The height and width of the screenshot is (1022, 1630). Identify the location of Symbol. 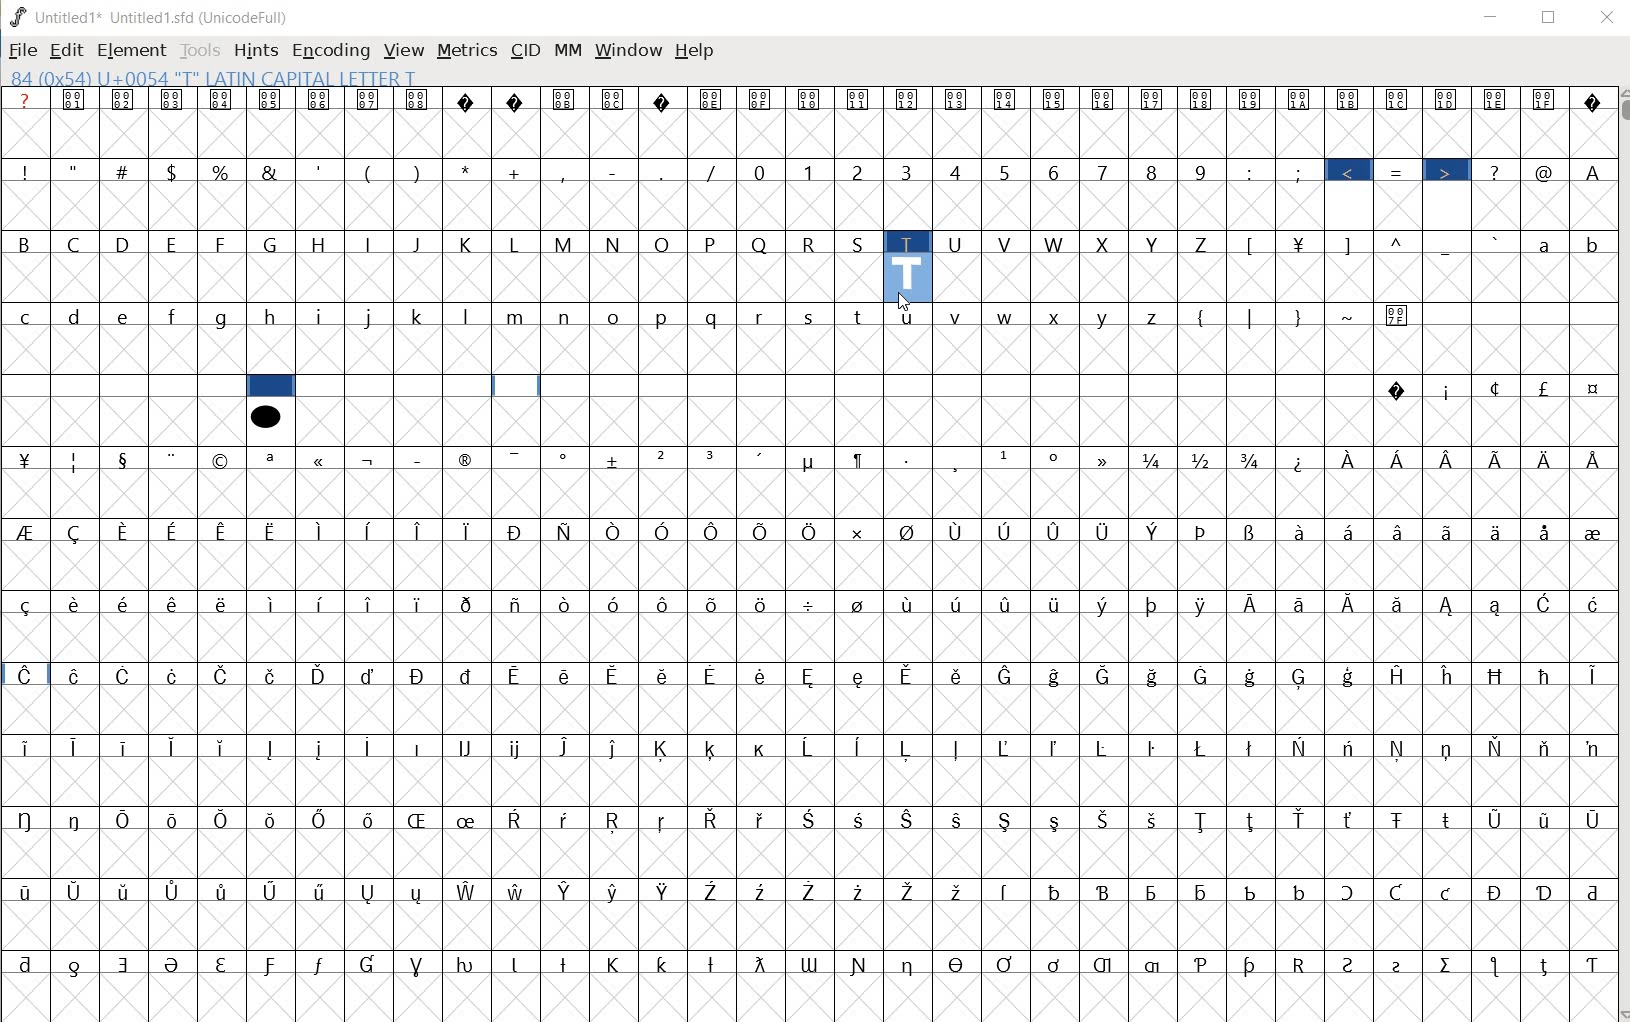
(567, 604).